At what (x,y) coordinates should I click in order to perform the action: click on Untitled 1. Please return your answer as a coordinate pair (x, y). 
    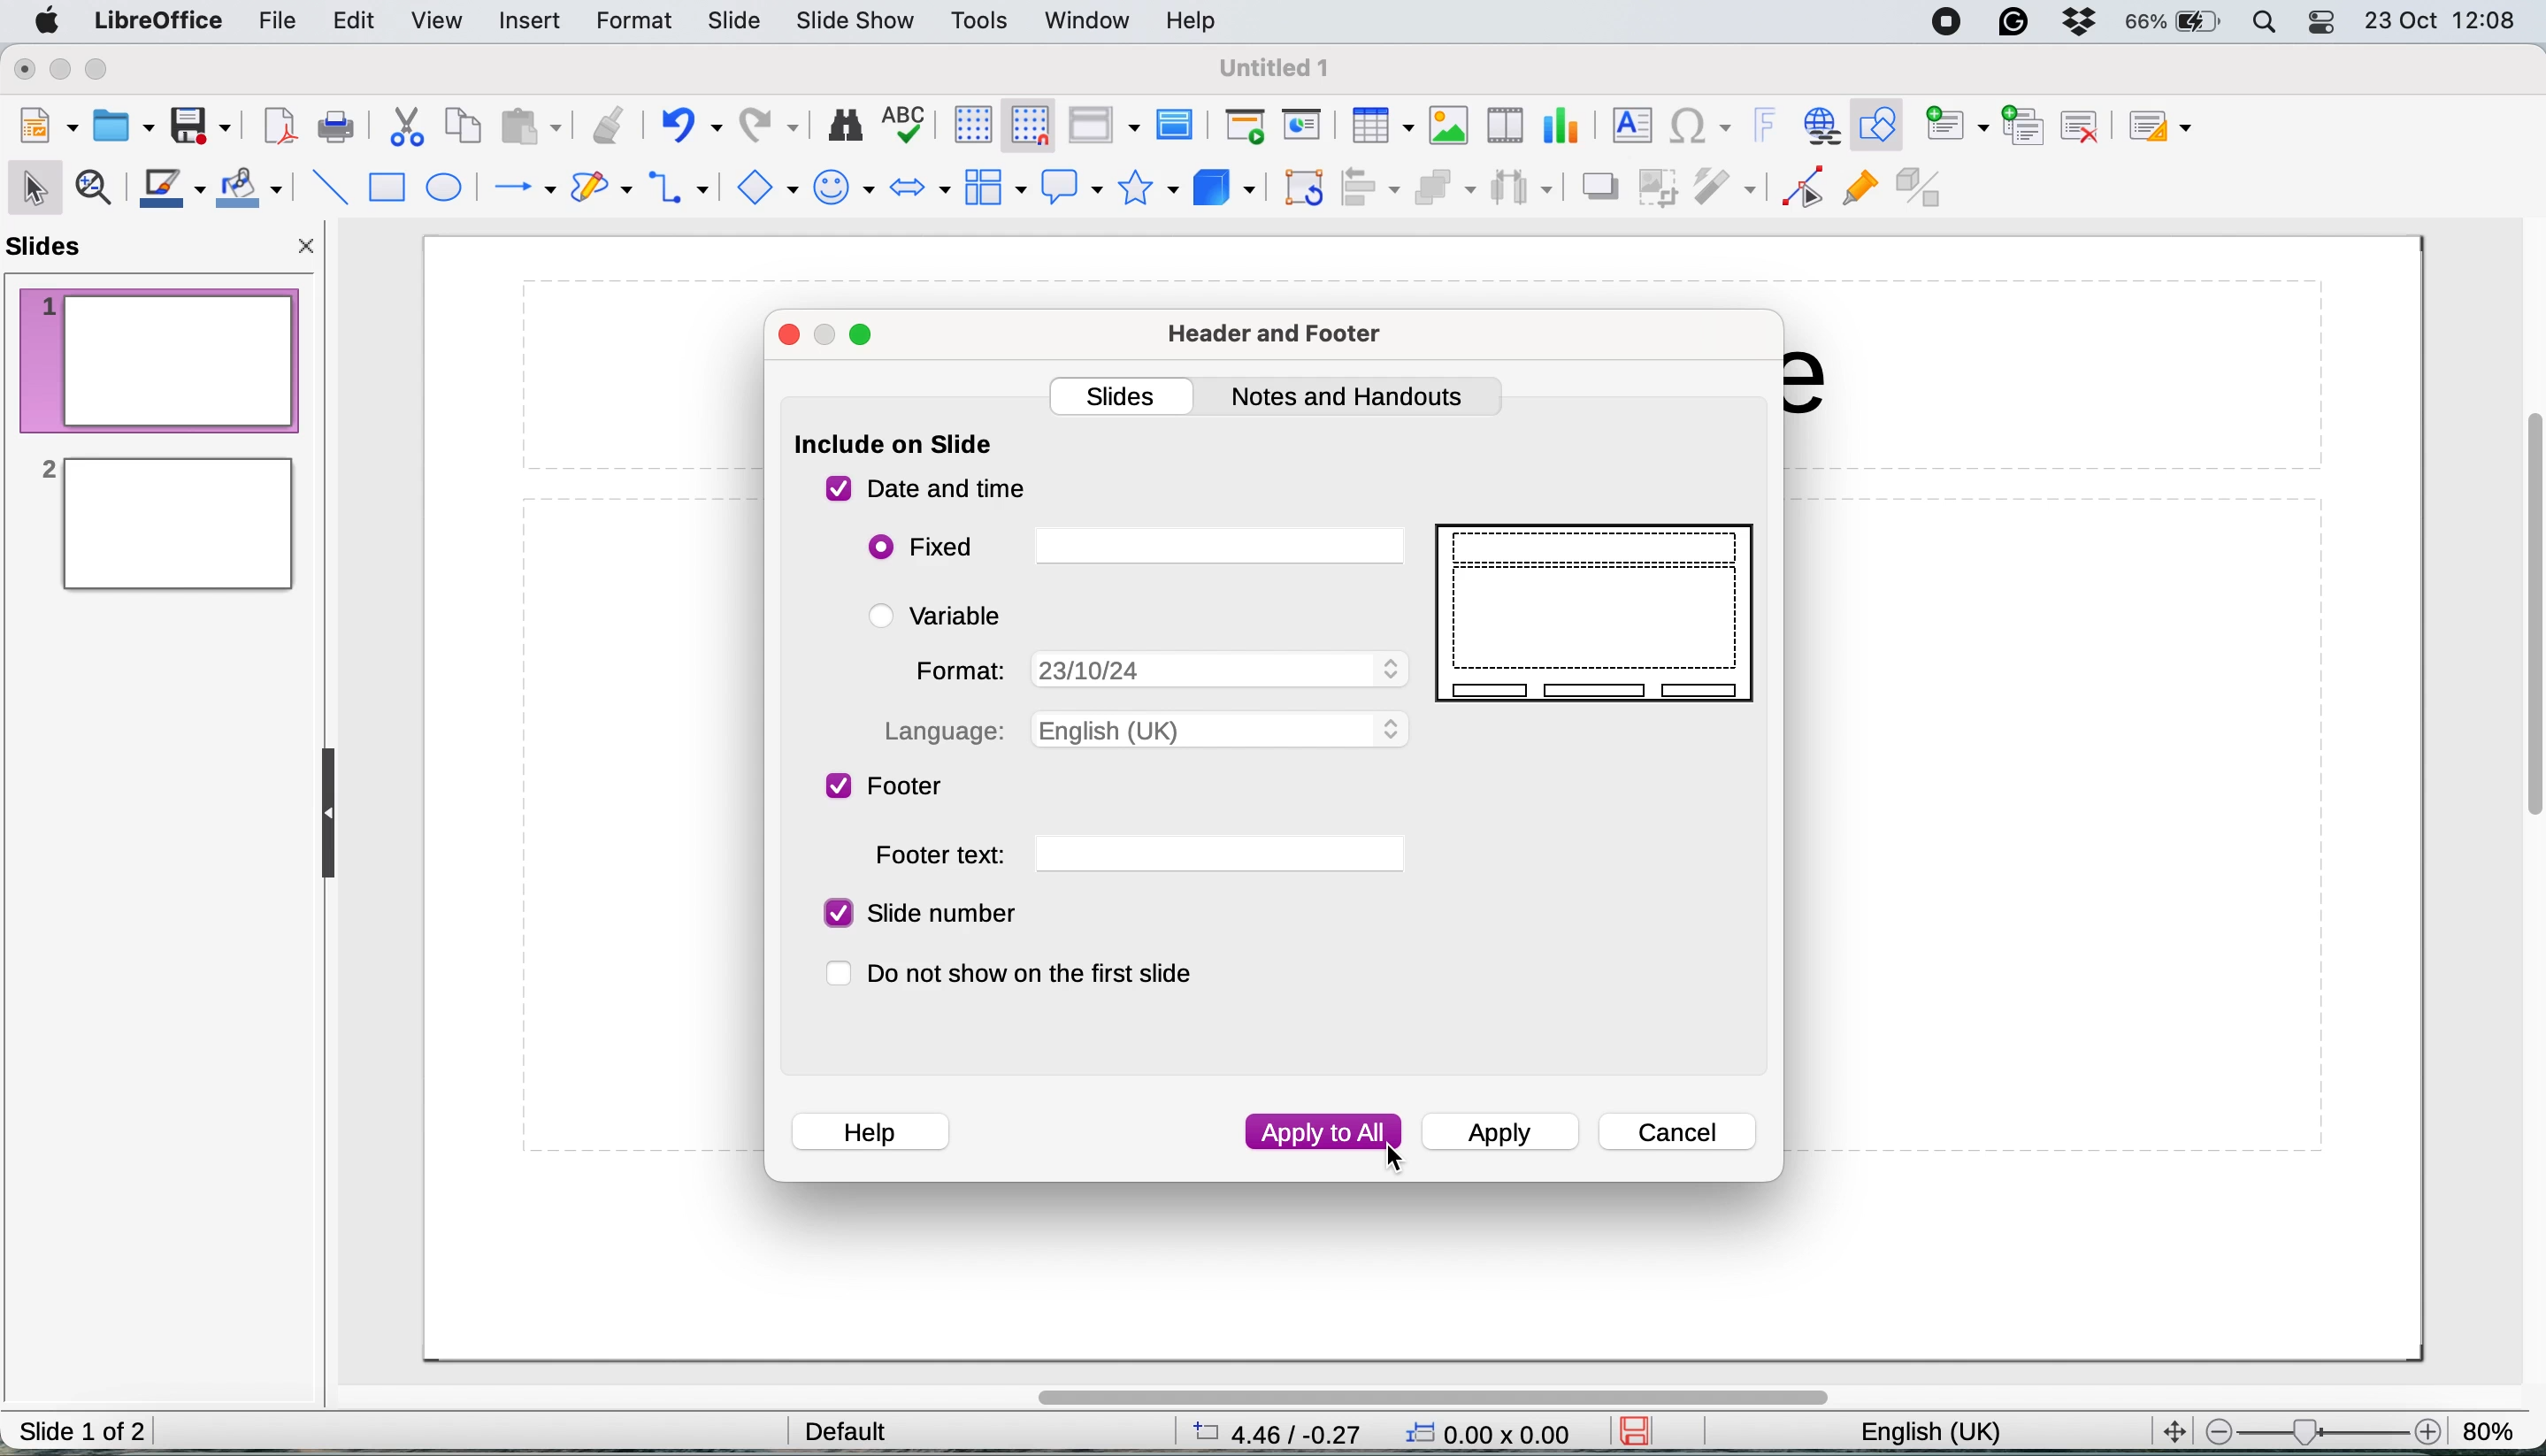
    Looking at the image, I should click on (1277, 69).